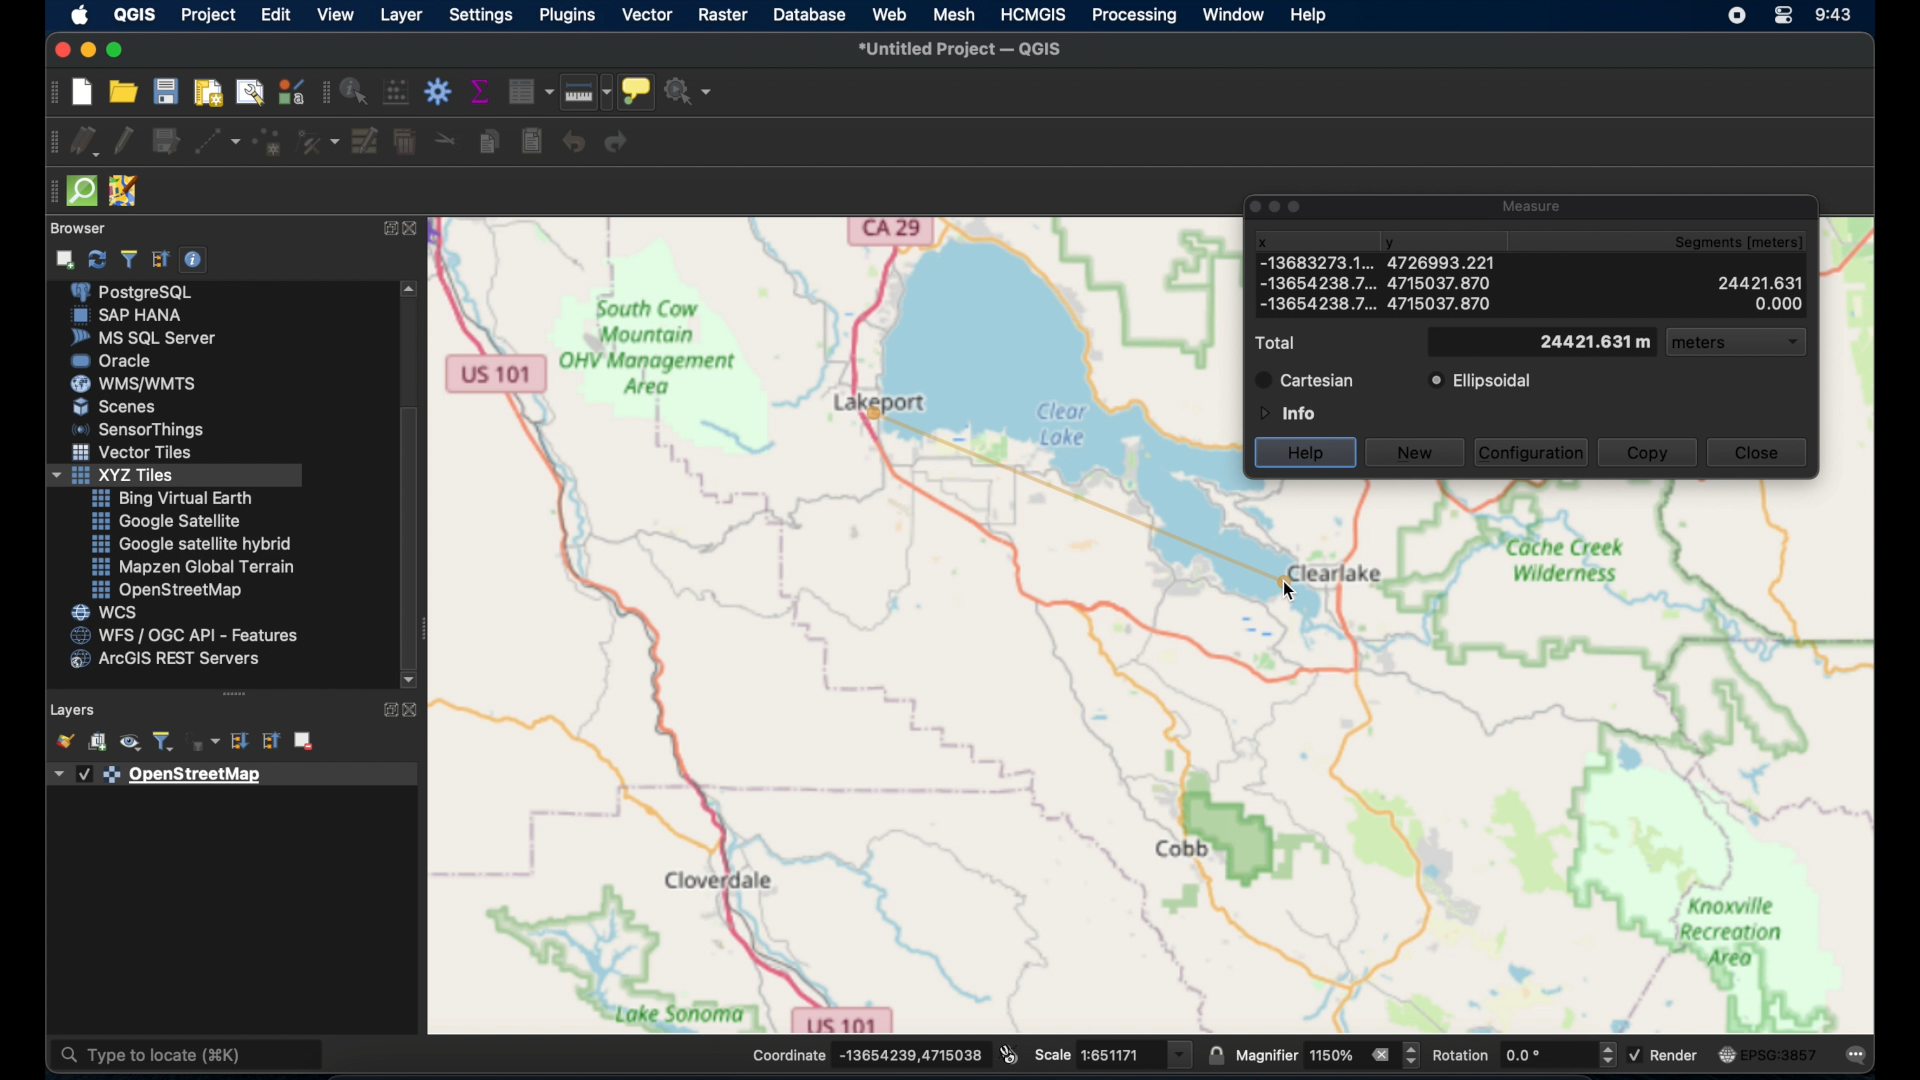 Image resolution: width=1920 pixels, height=1080 pixels. I want to click on help, so click(1310, 17).